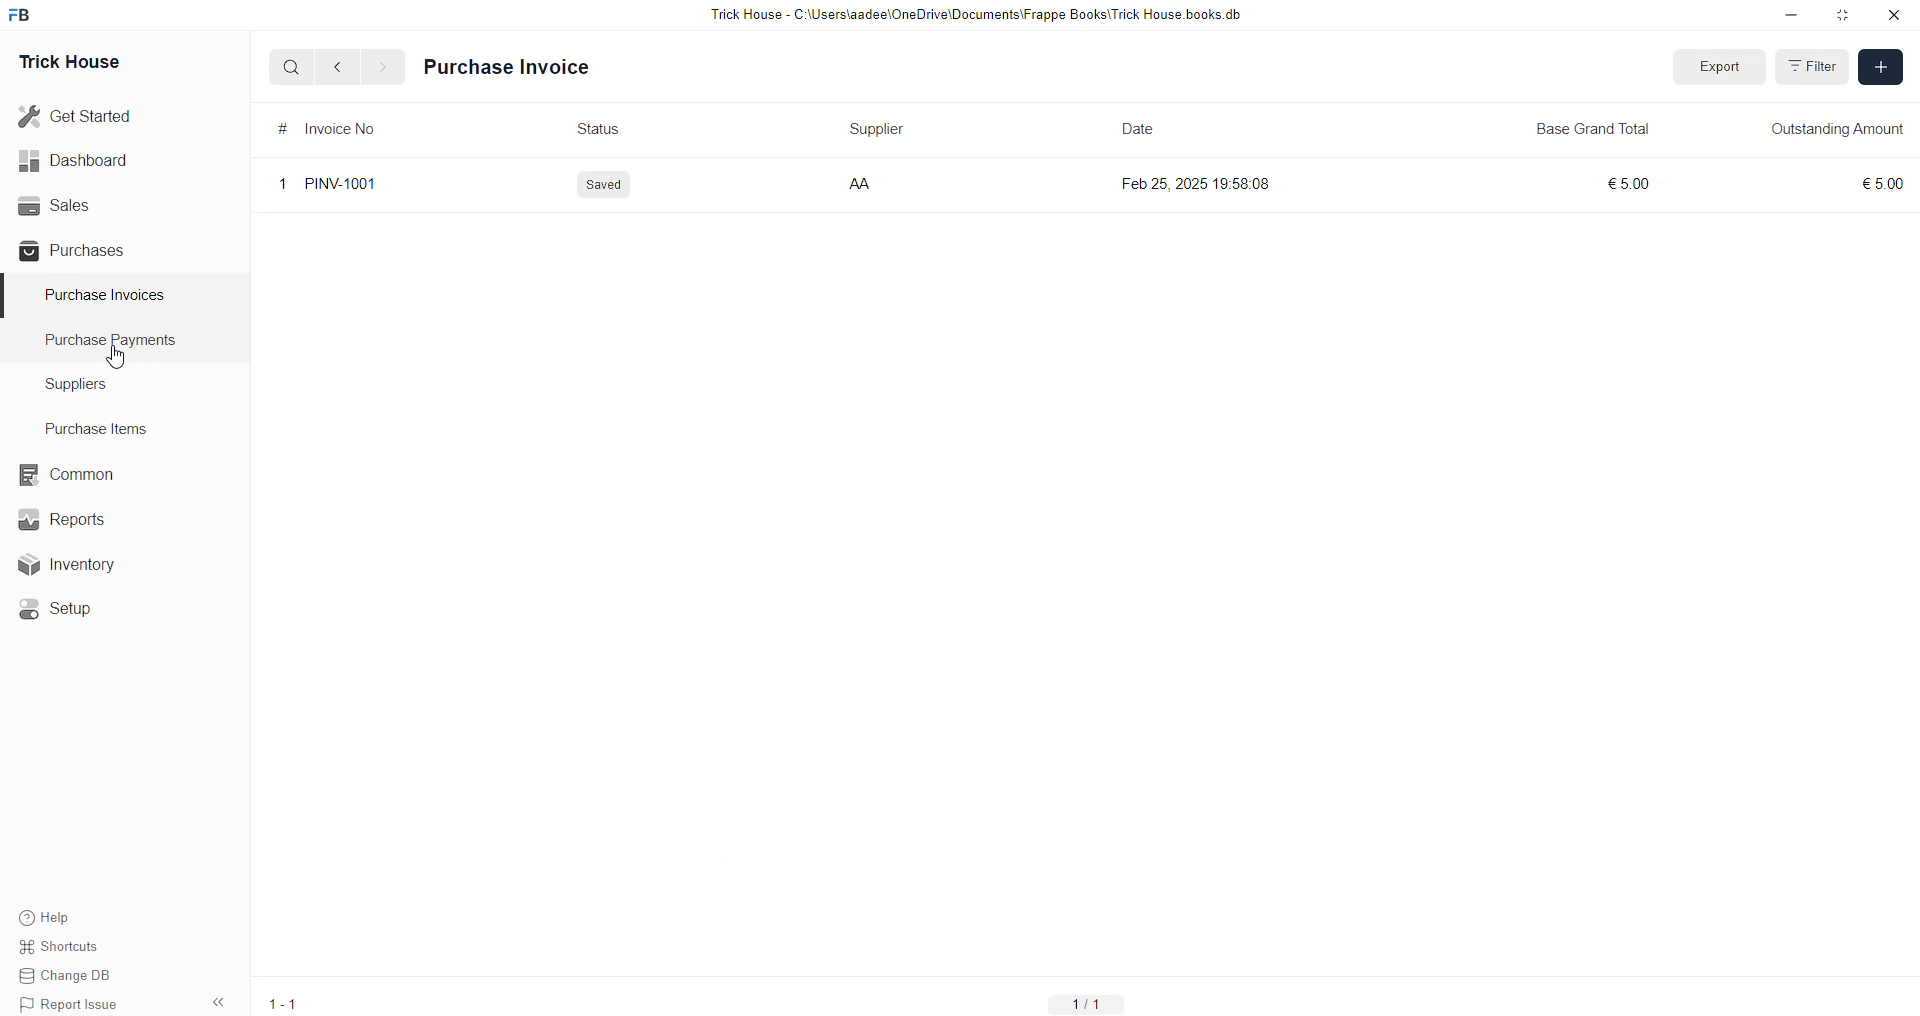 Image resolution: width=1920 pixels, height=1016 pixels. I want to click on Q, so click(284, 65).